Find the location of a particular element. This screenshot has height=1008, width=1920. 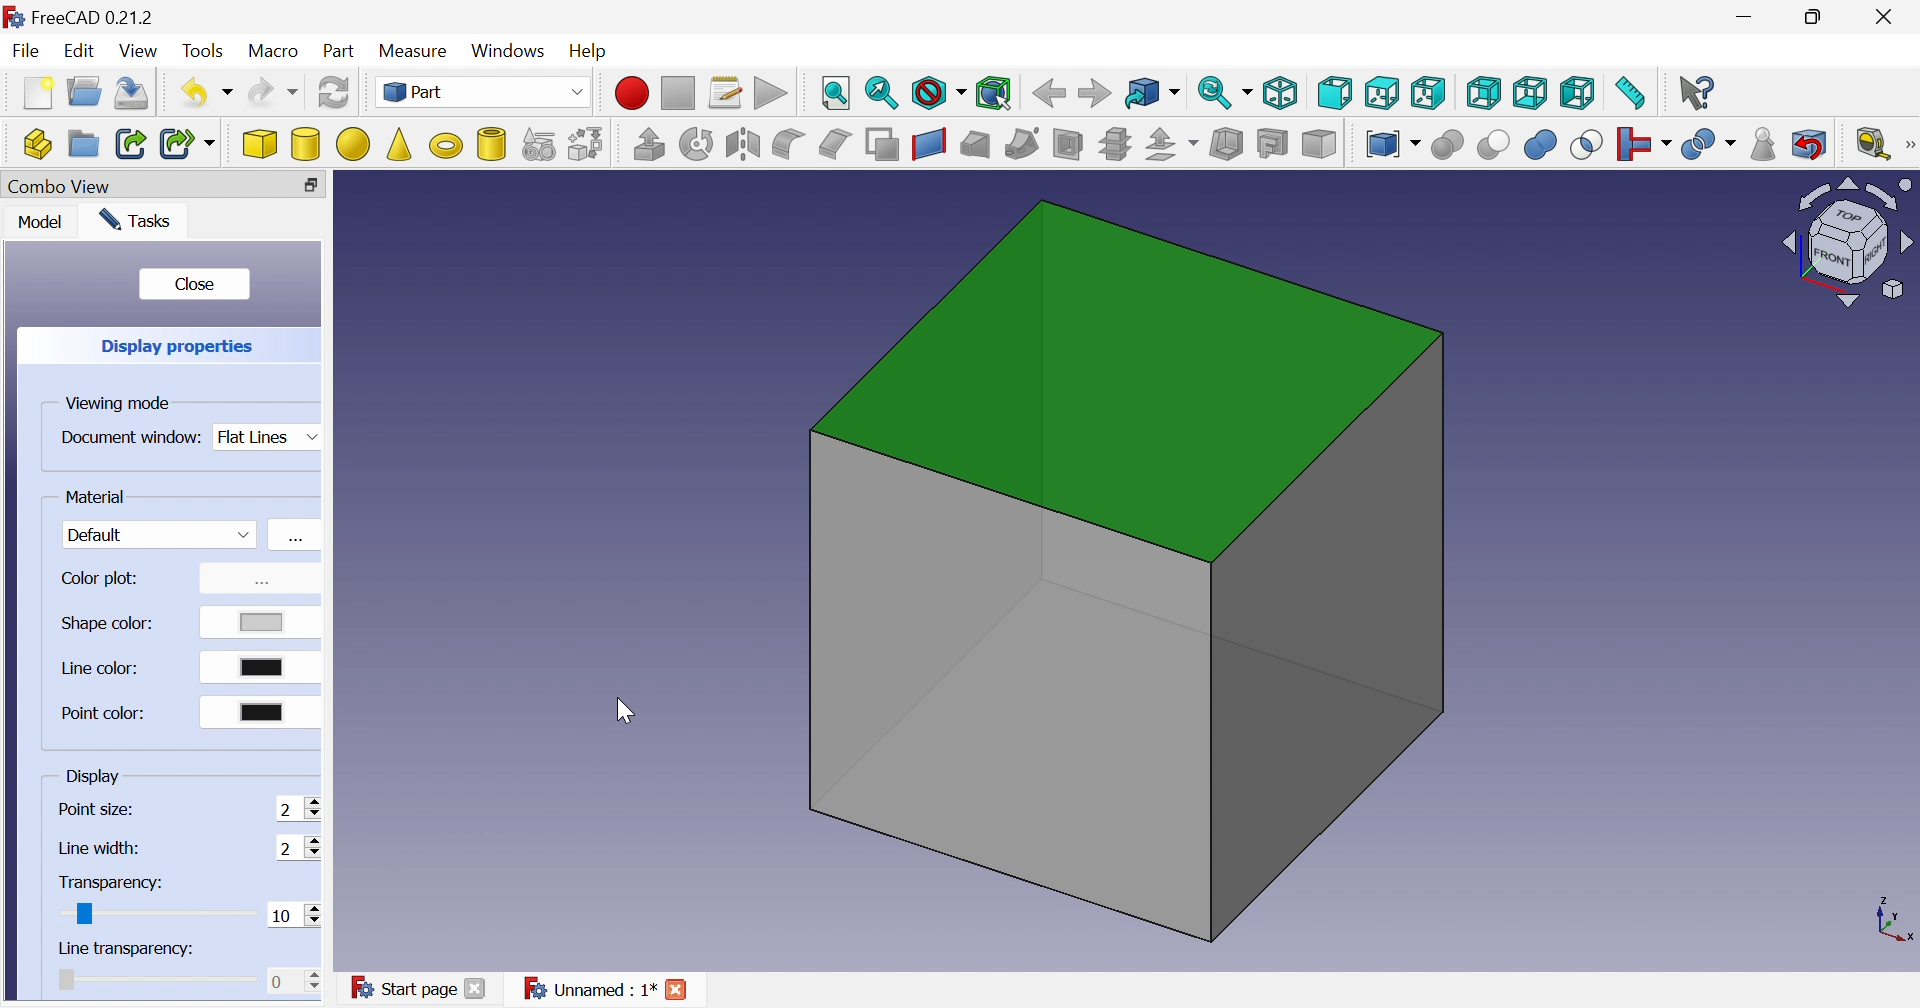

Right is located at coordinates (1428, 92).